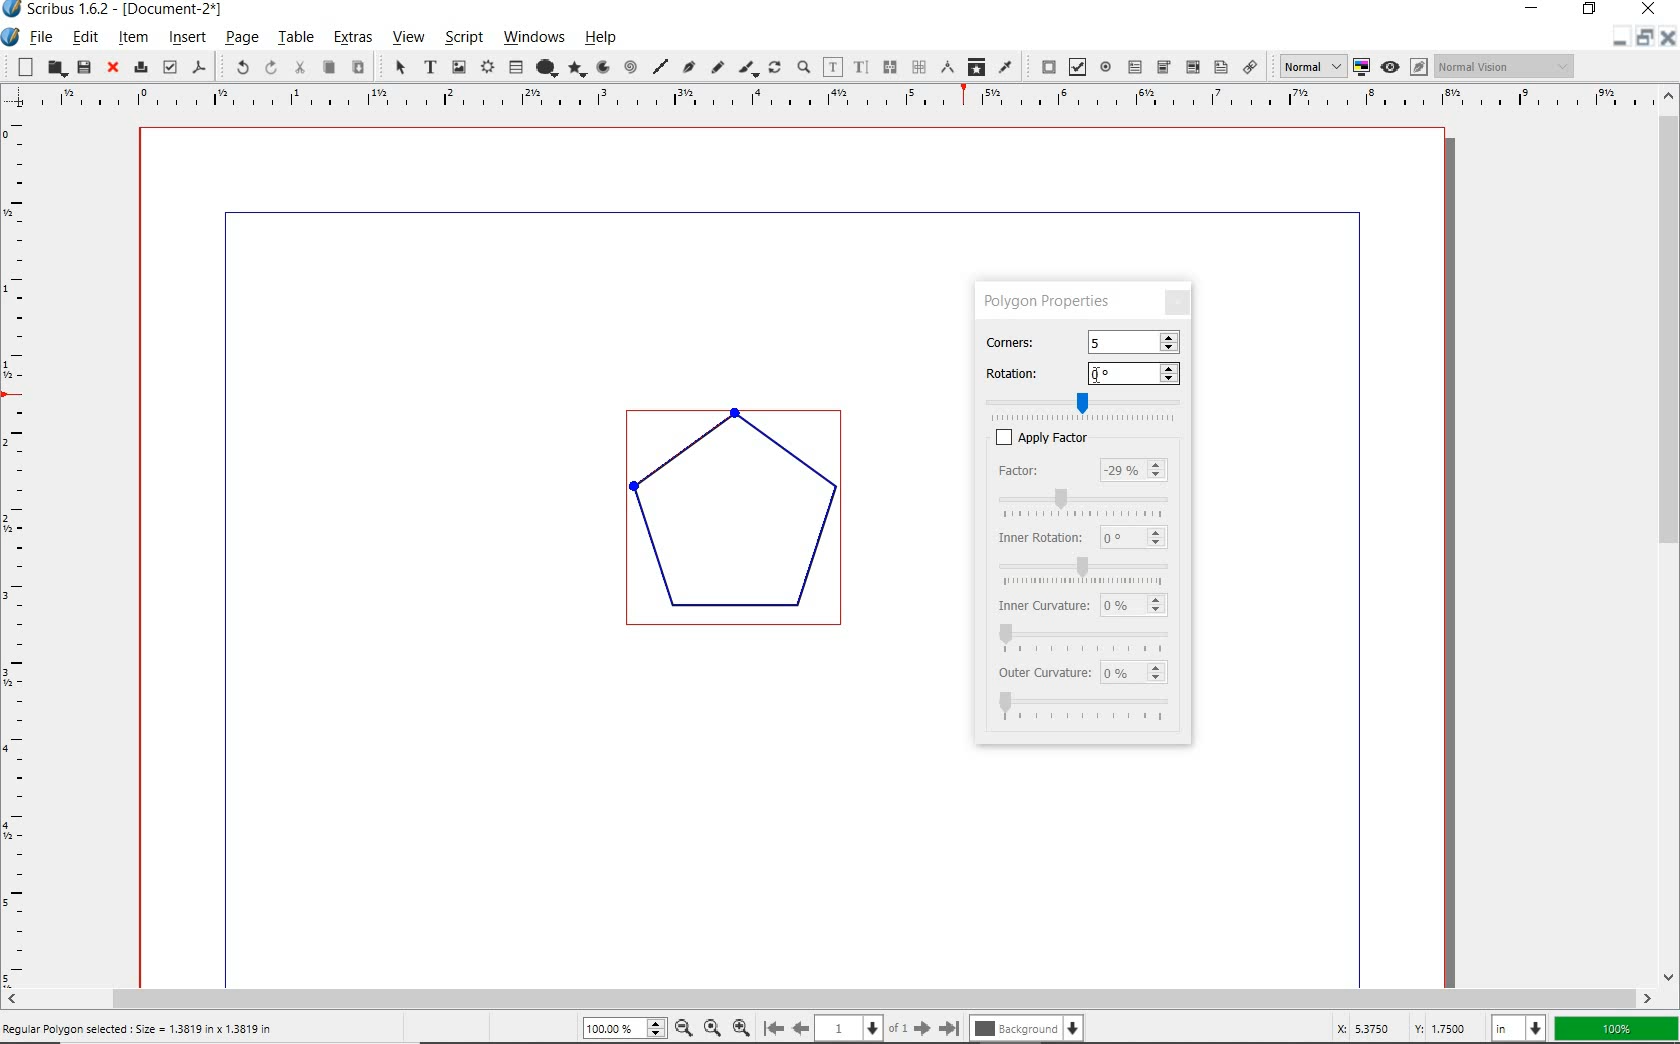  I want to click on select image preview quality, so click(1306, 66).